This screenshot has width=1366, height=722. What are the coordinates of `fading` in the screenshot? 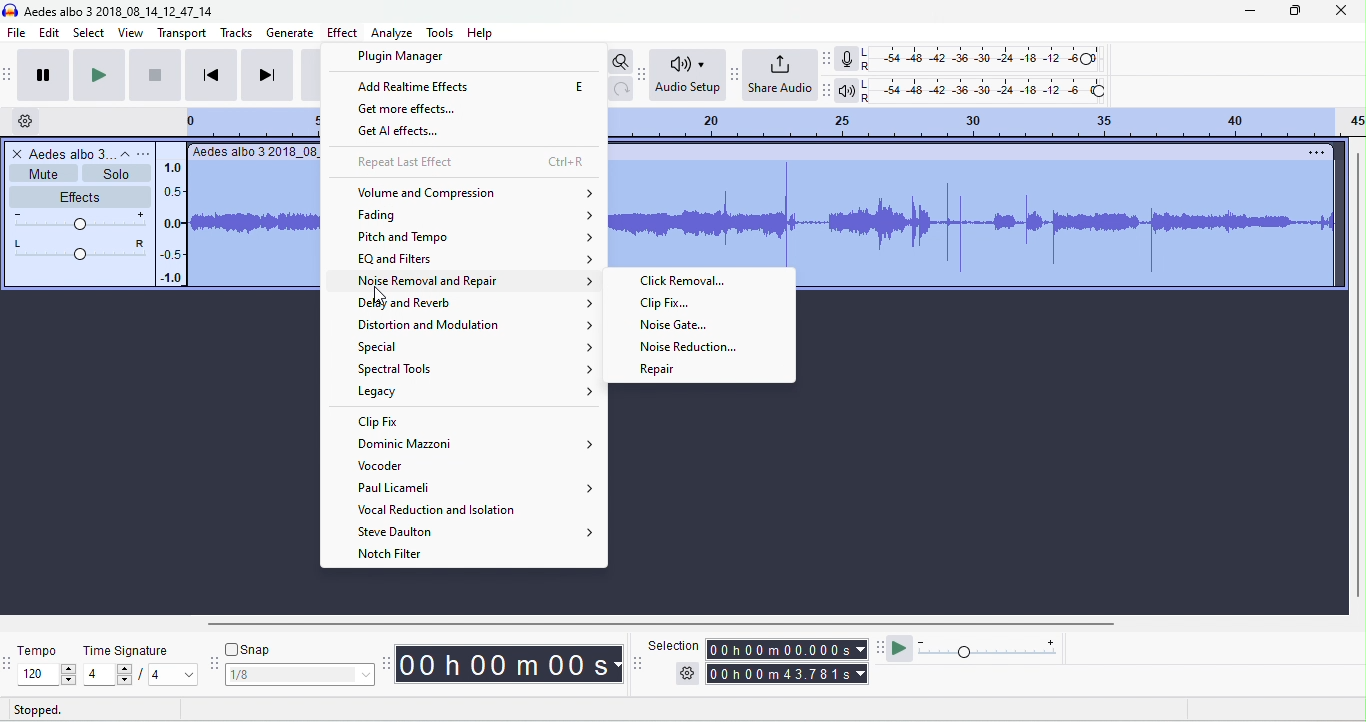 It's located at (478, 216).